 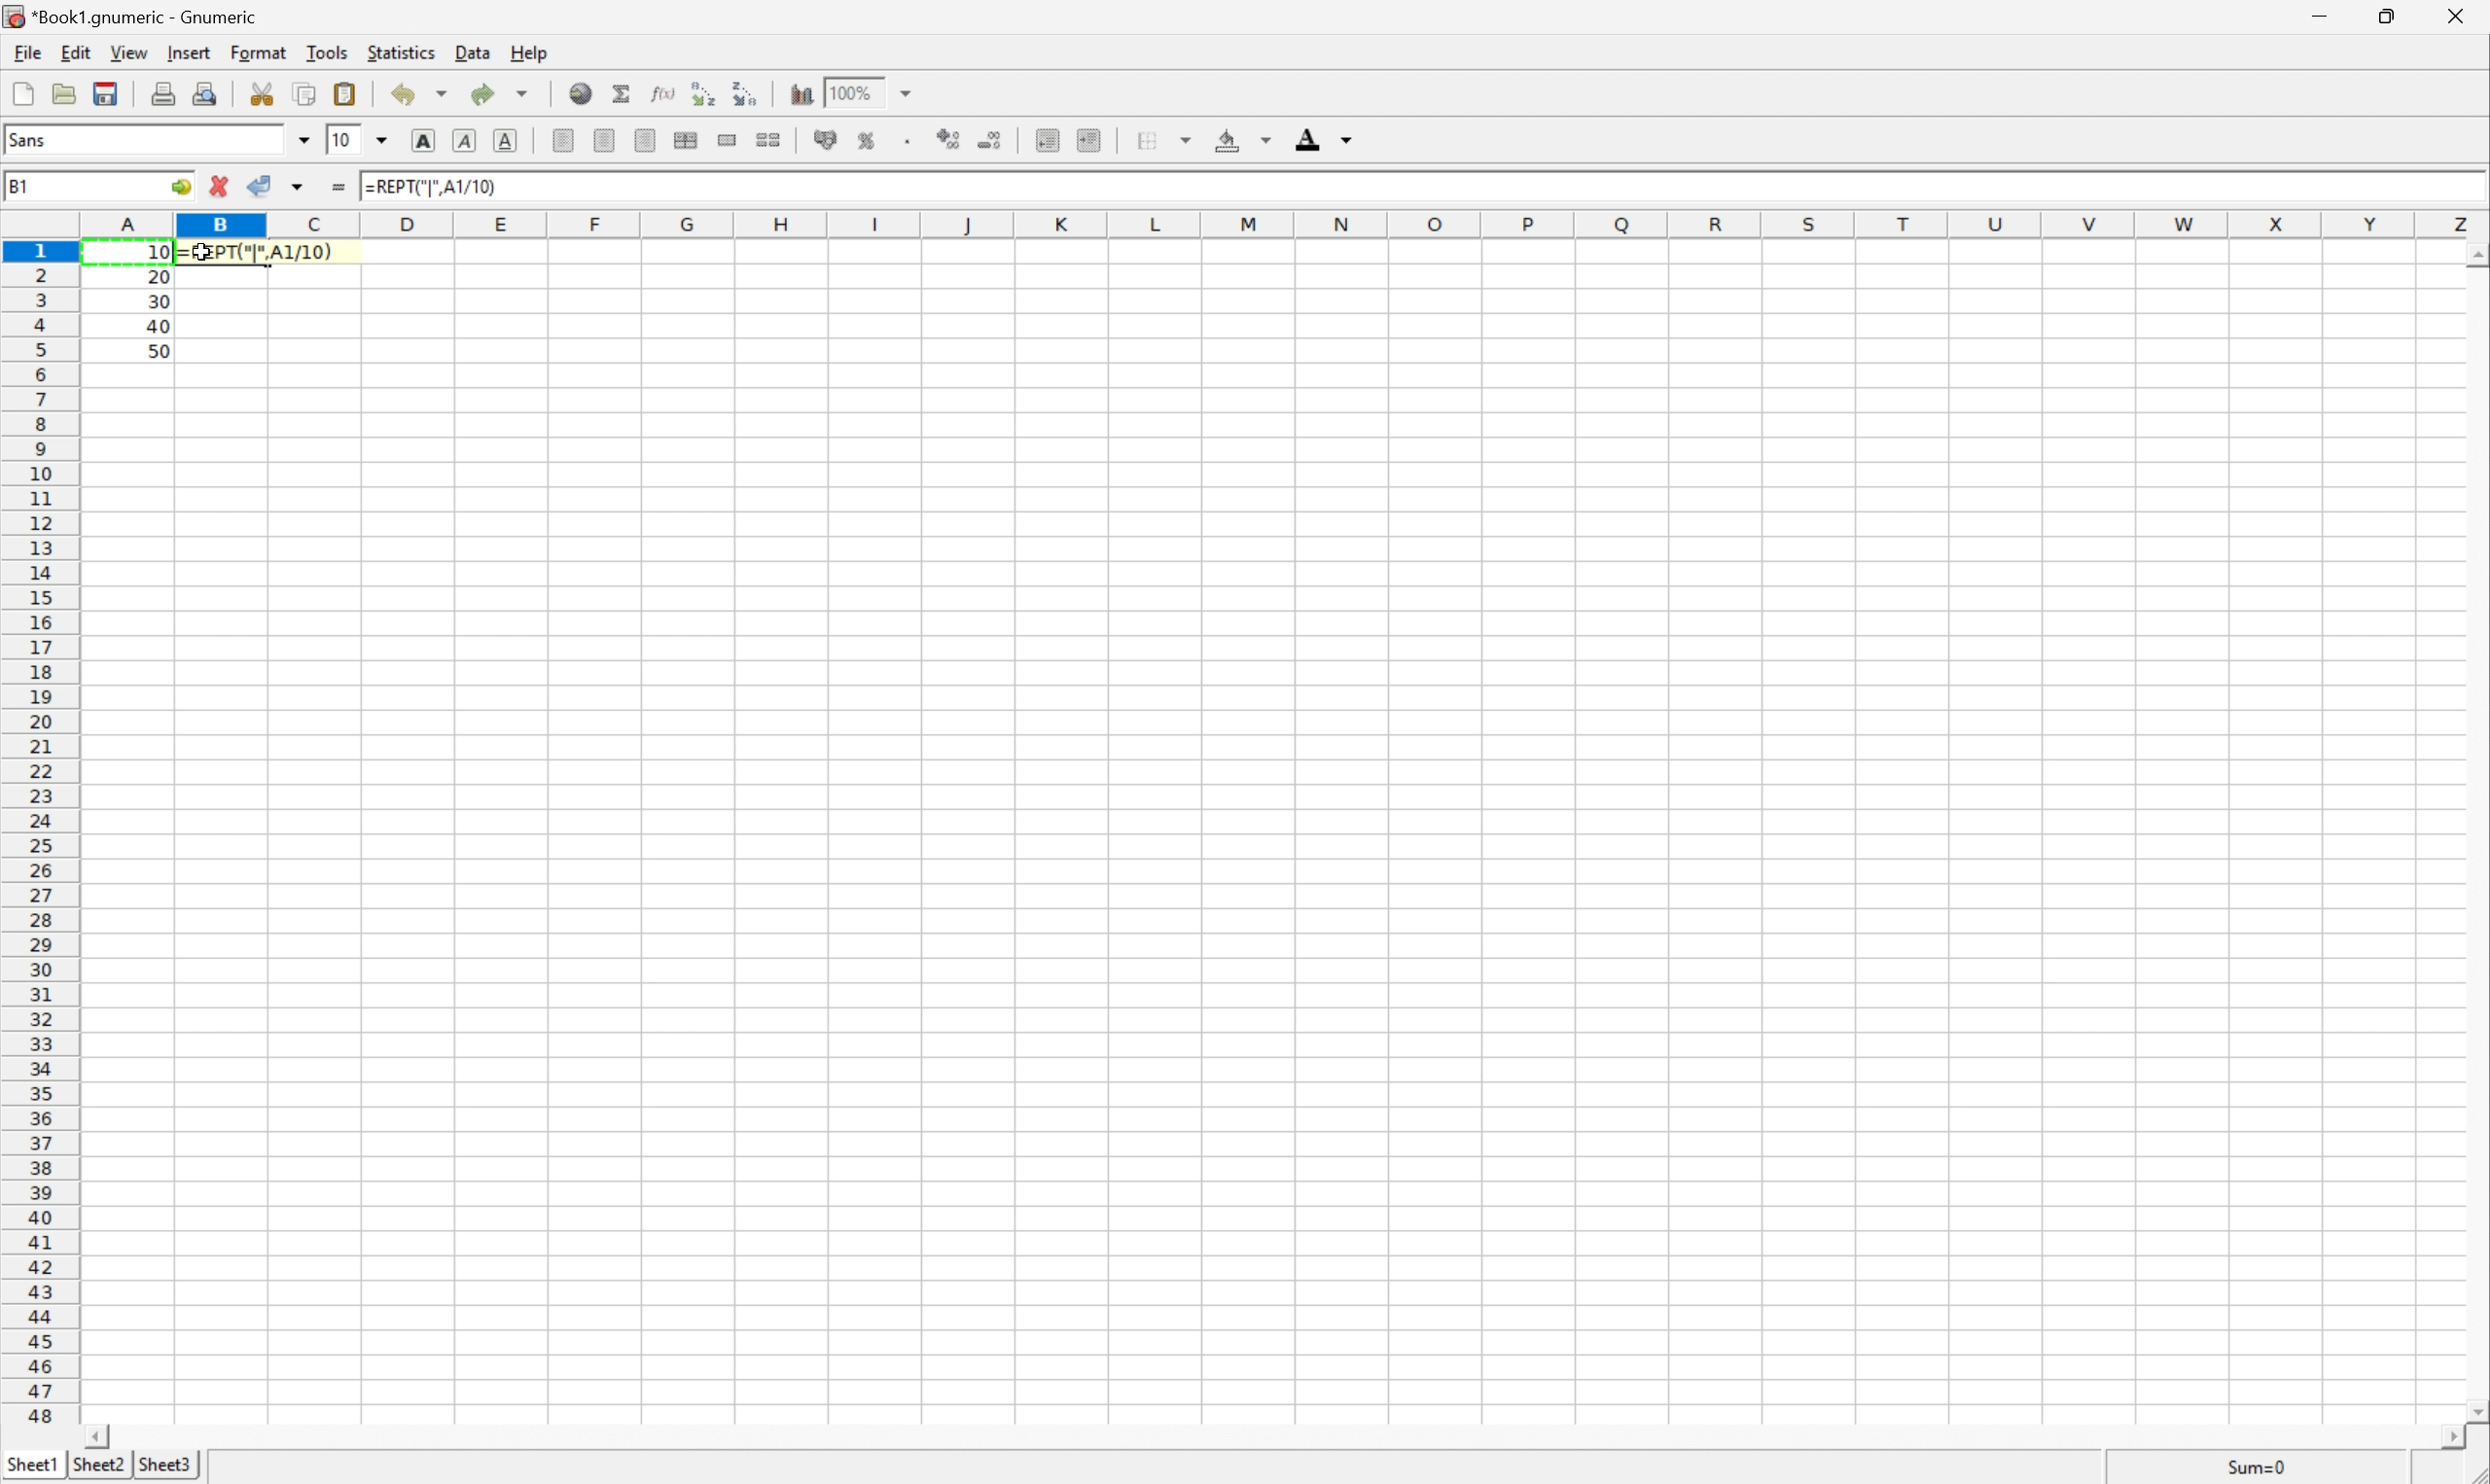 What do you see at coordinates (163, 252) in the screenshot?
I see `10` at bounding box center [163, 252].